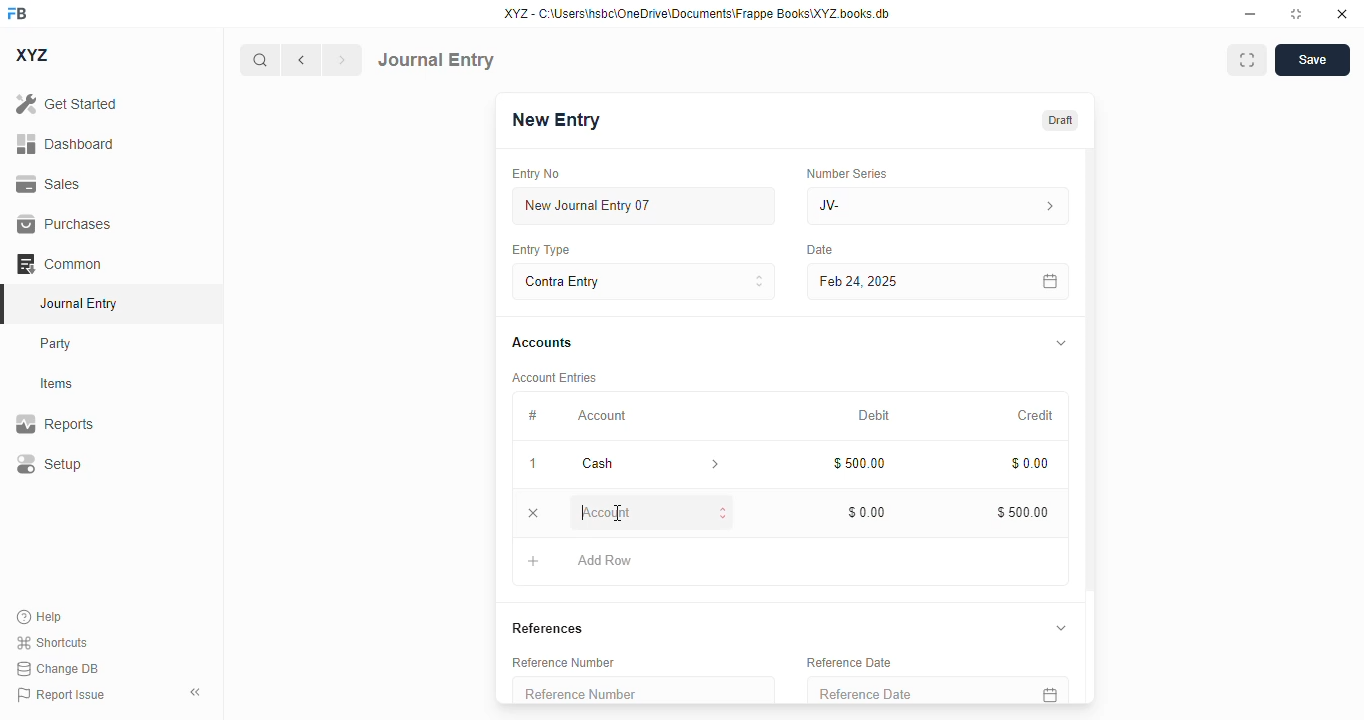 The height and width of the screenshot is (720, 1364). I want to click on save, so click(1312, 60).